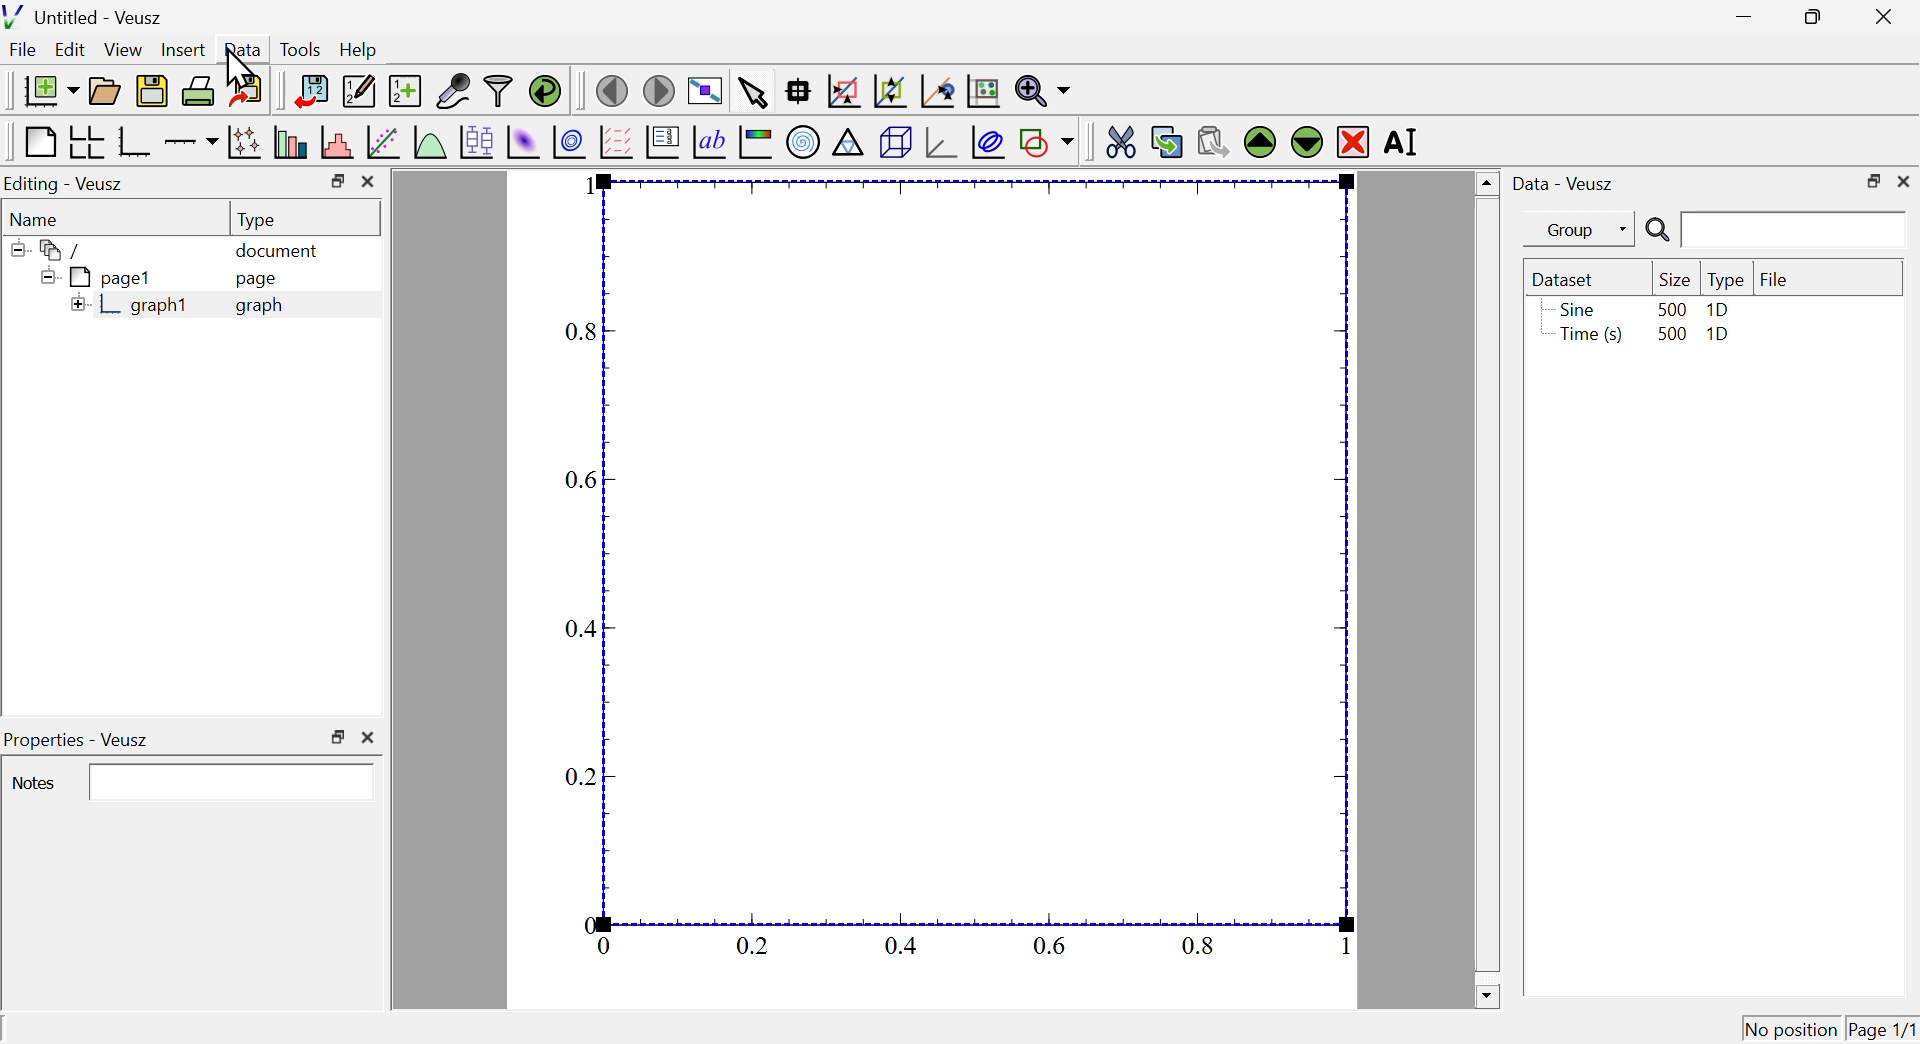 Image resolution: width=1920 pixels, height=1044 pixels. What do you see at coordinates (896, 144) in the screenshot?
I see `3d scene` at bounding box center [896, 144].